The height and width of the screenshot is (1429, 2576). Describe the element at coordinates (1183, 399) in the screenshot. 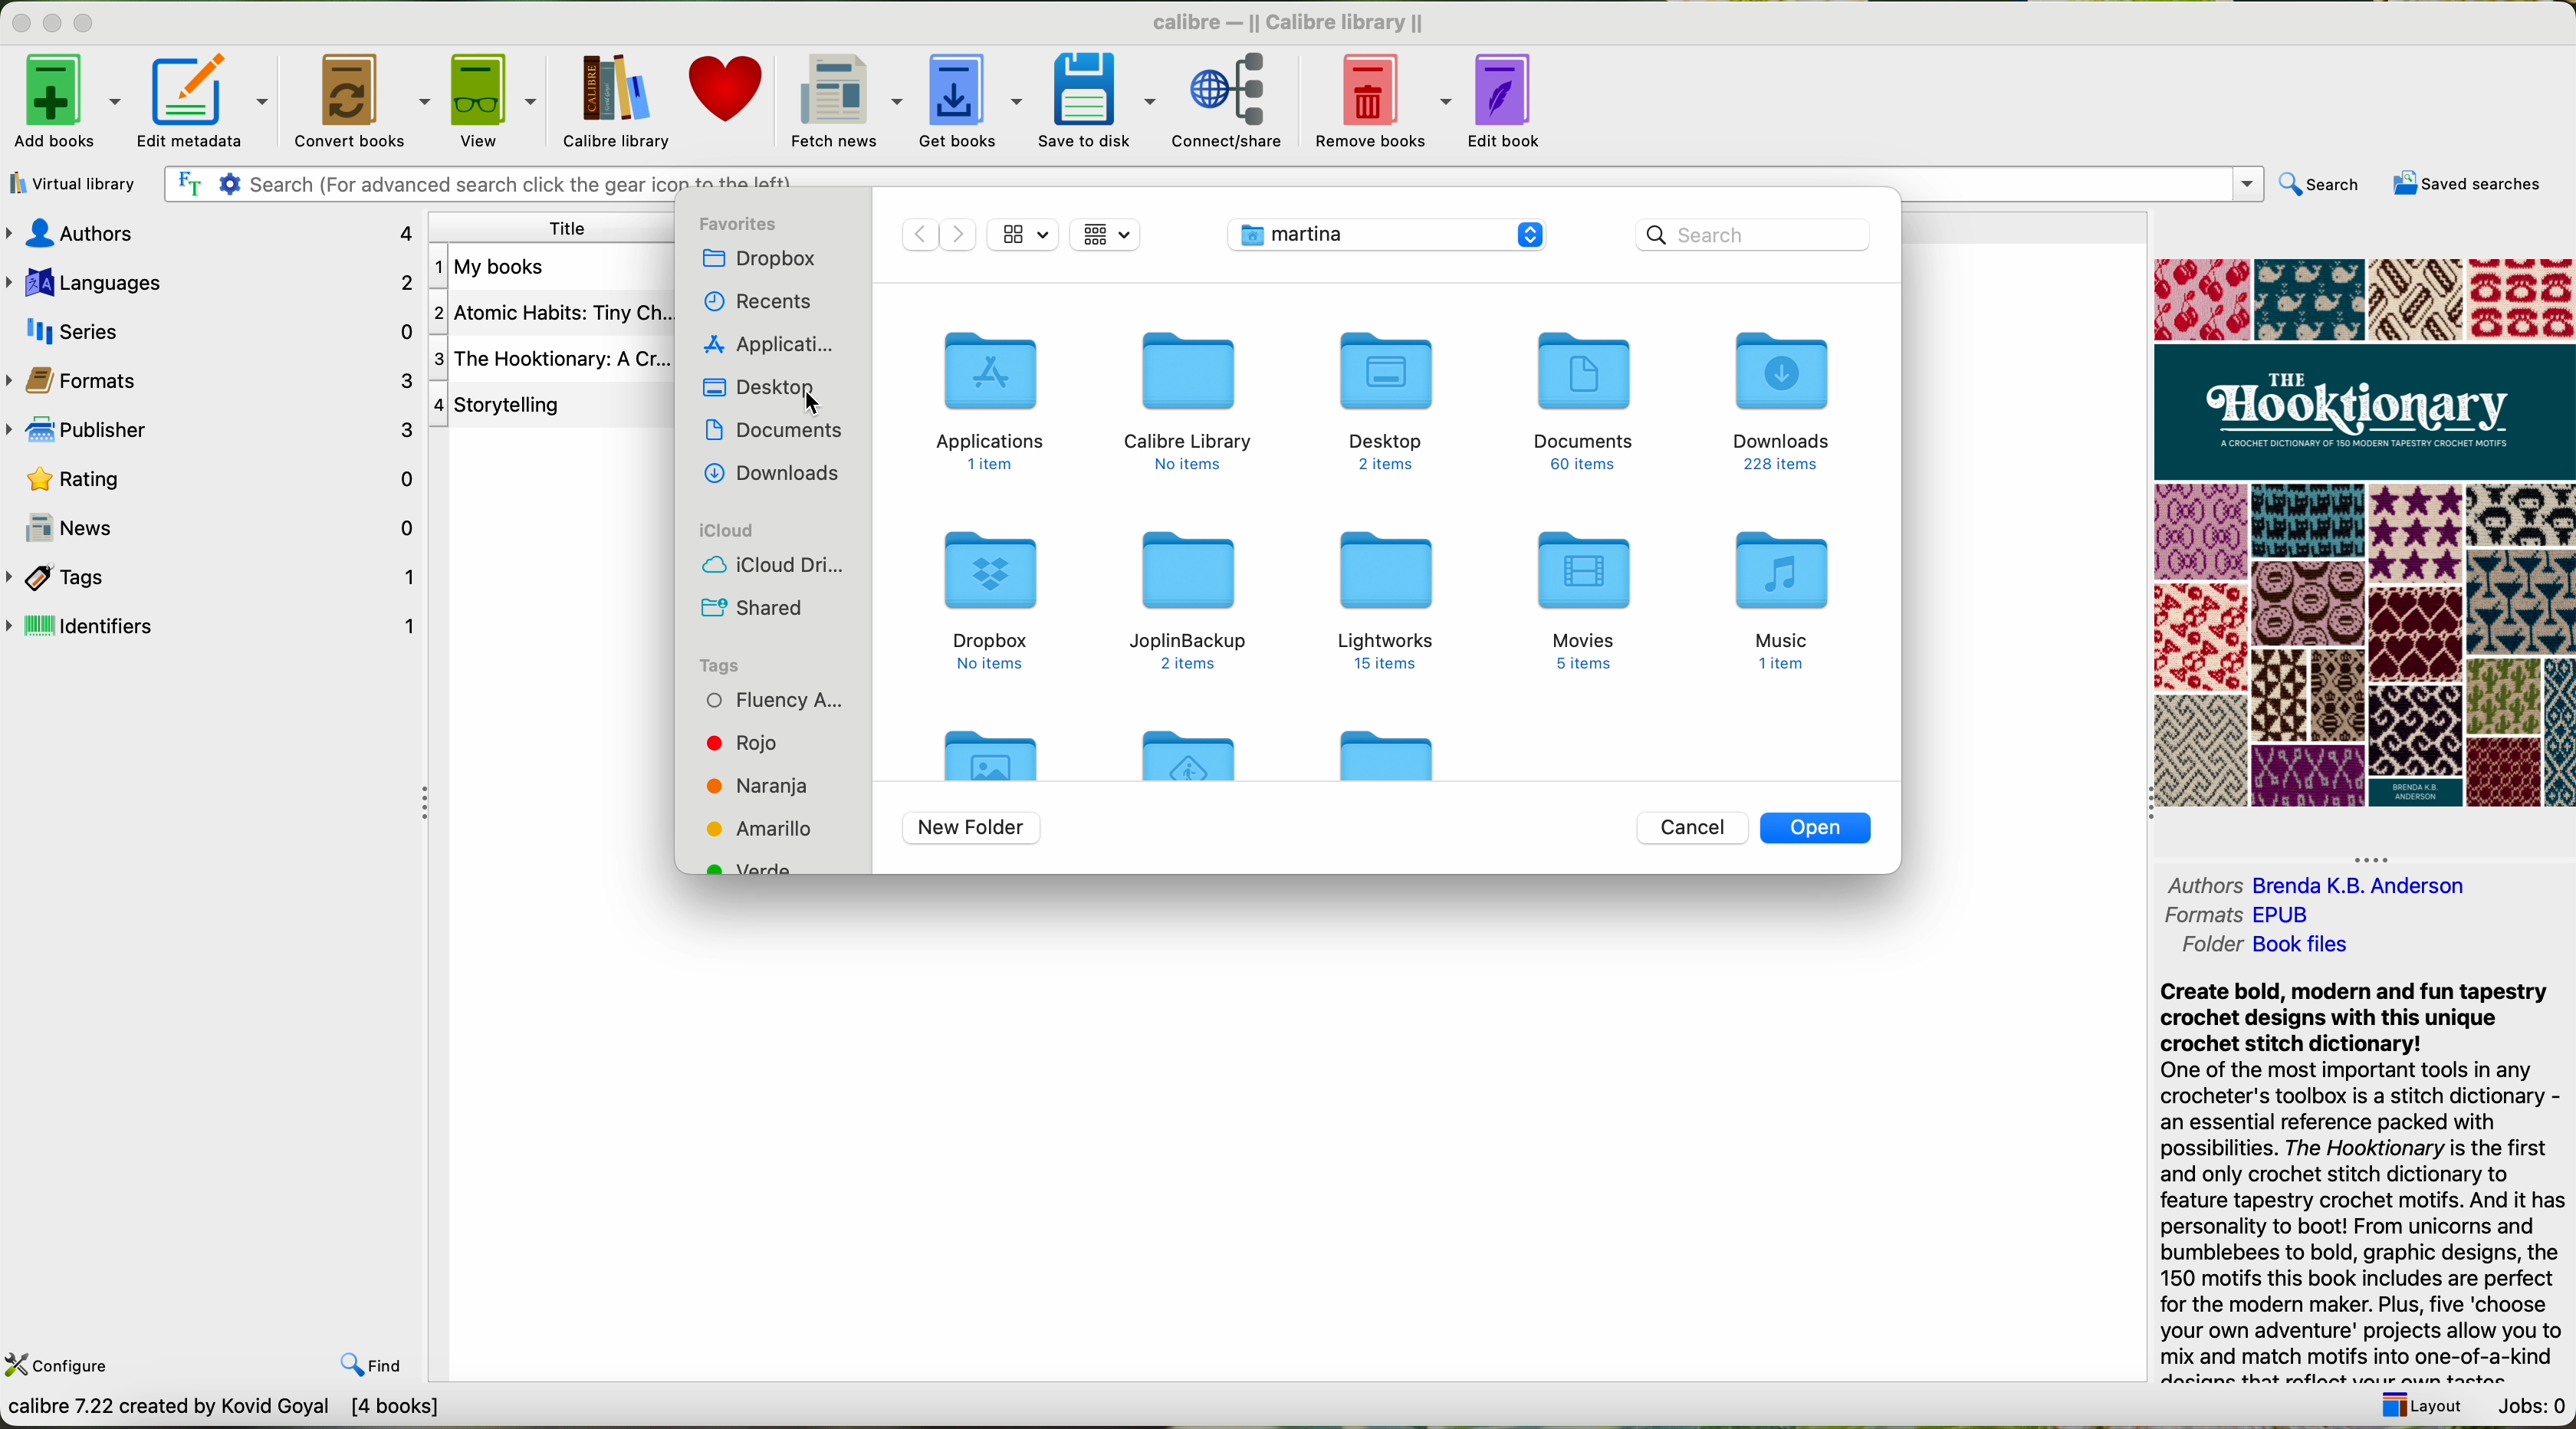

I see `calibre library folder` at that location.